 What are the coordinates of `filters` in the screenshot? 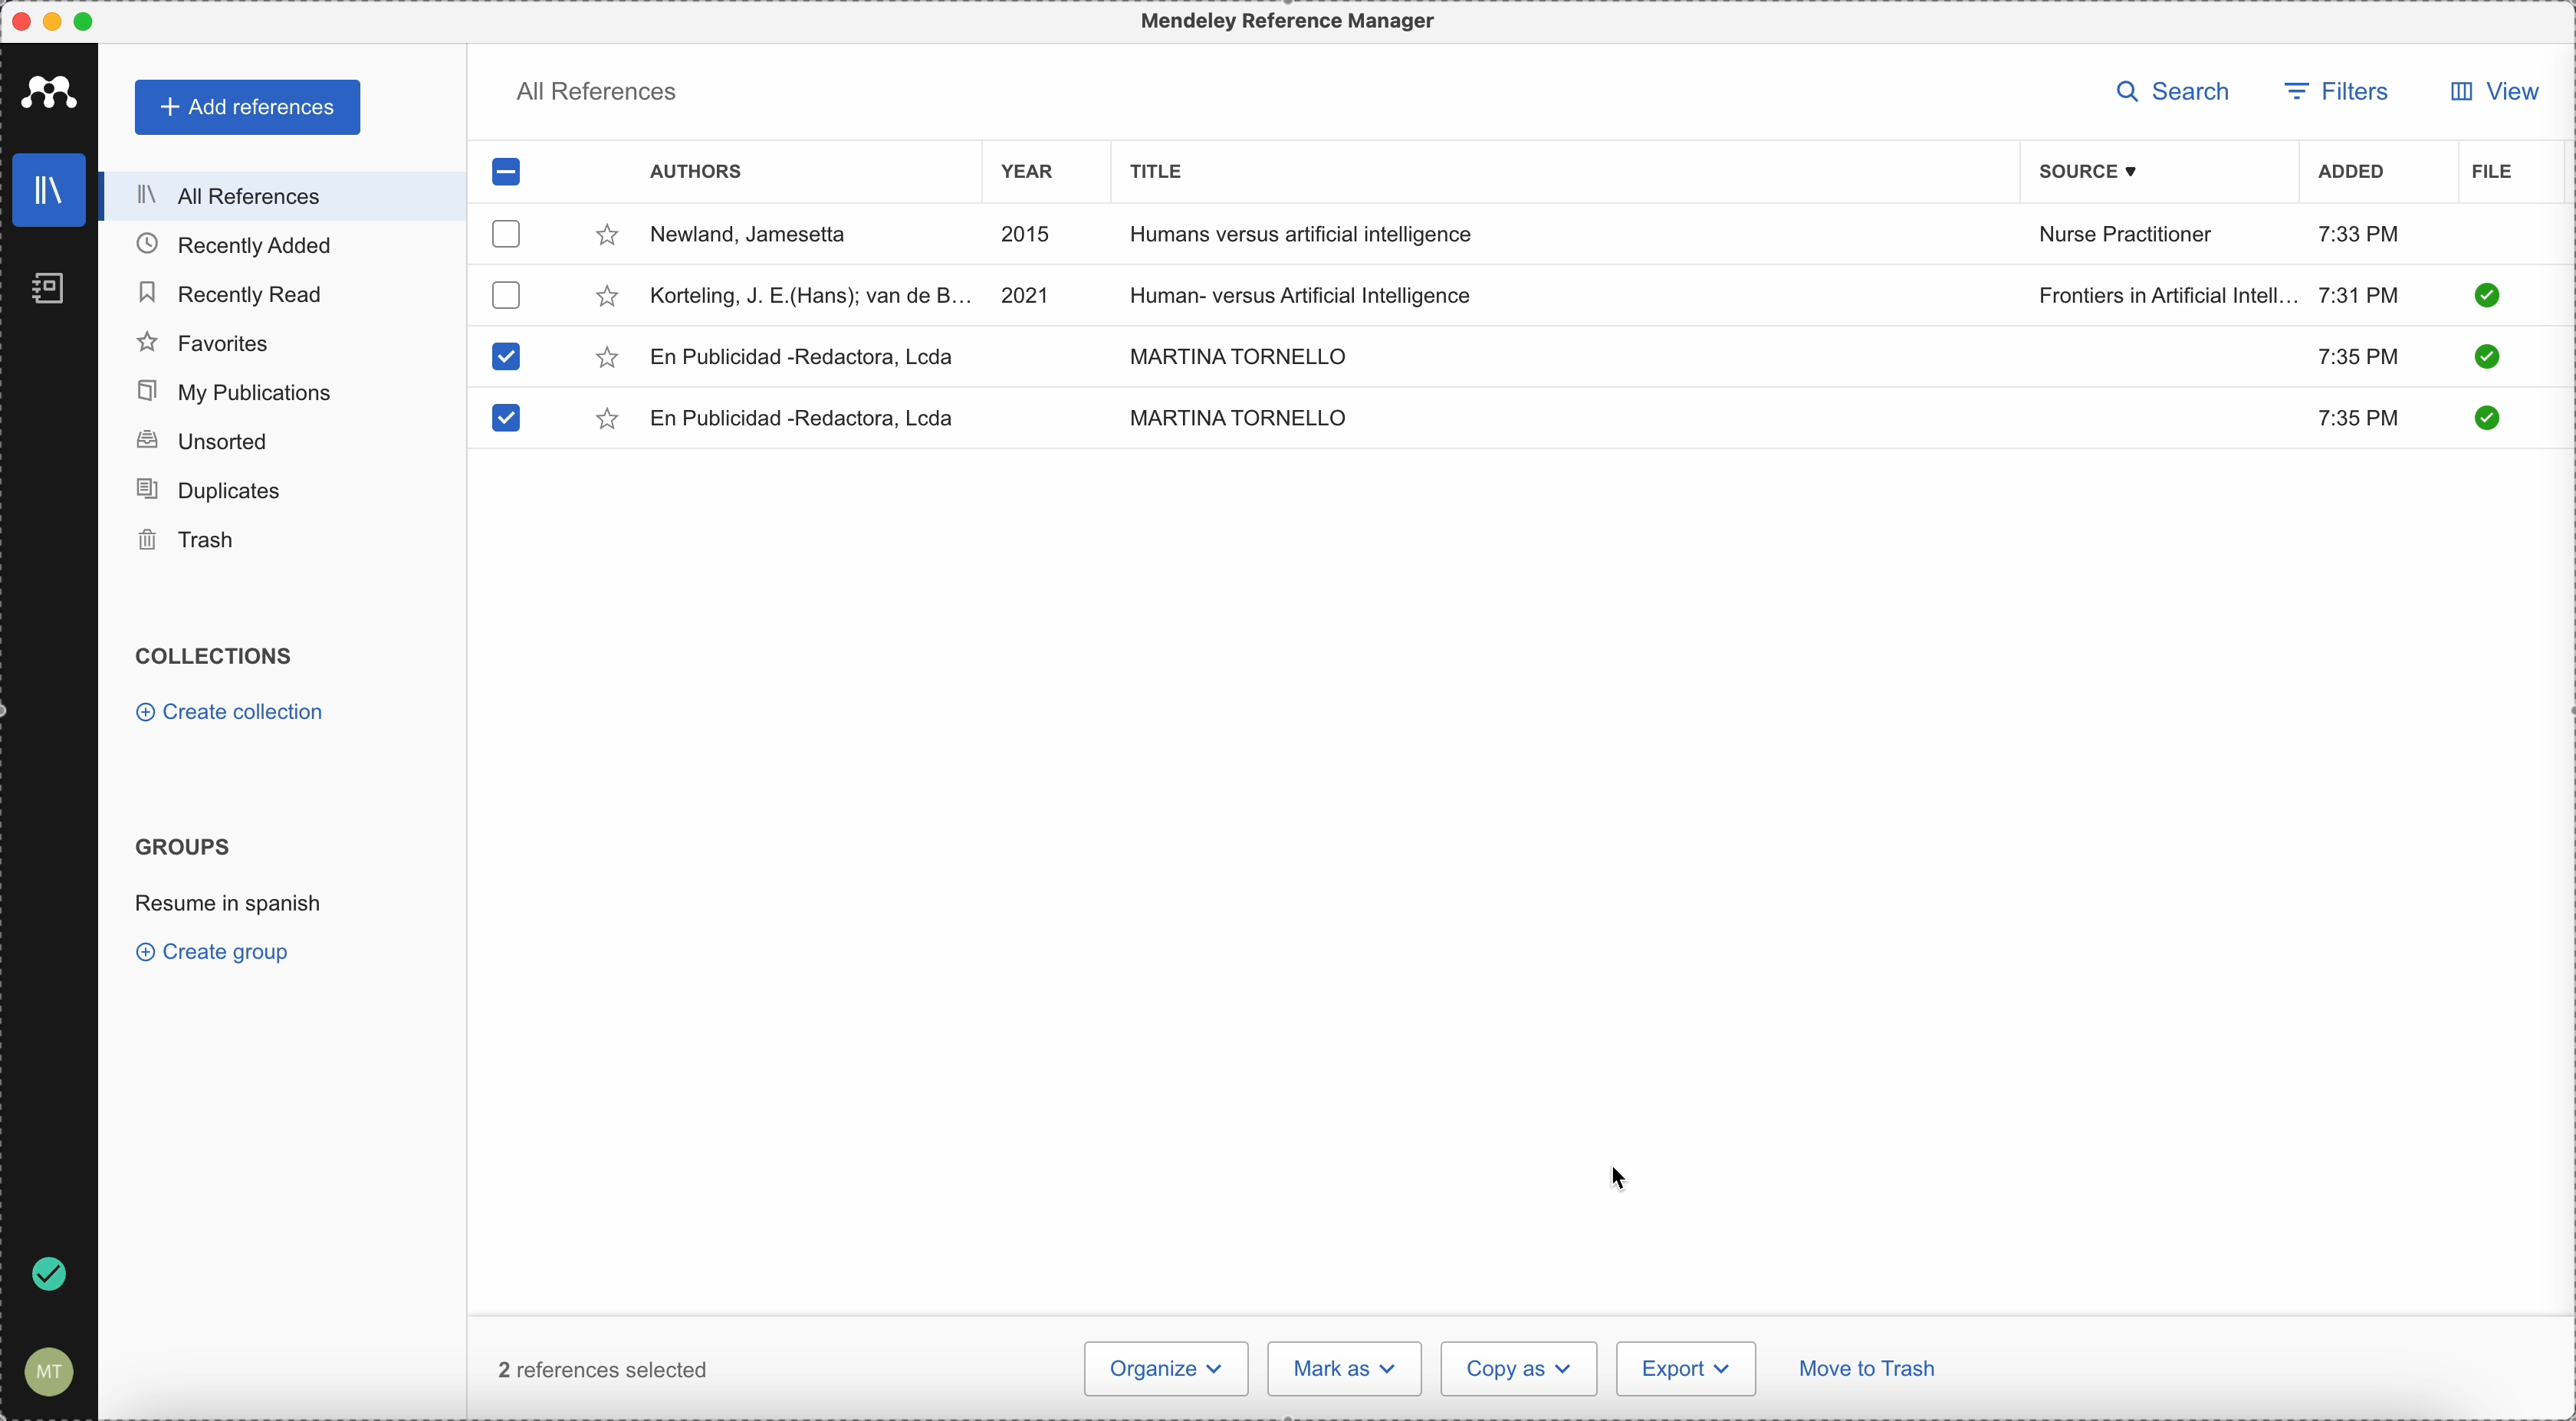 It's located at (2336, 94).